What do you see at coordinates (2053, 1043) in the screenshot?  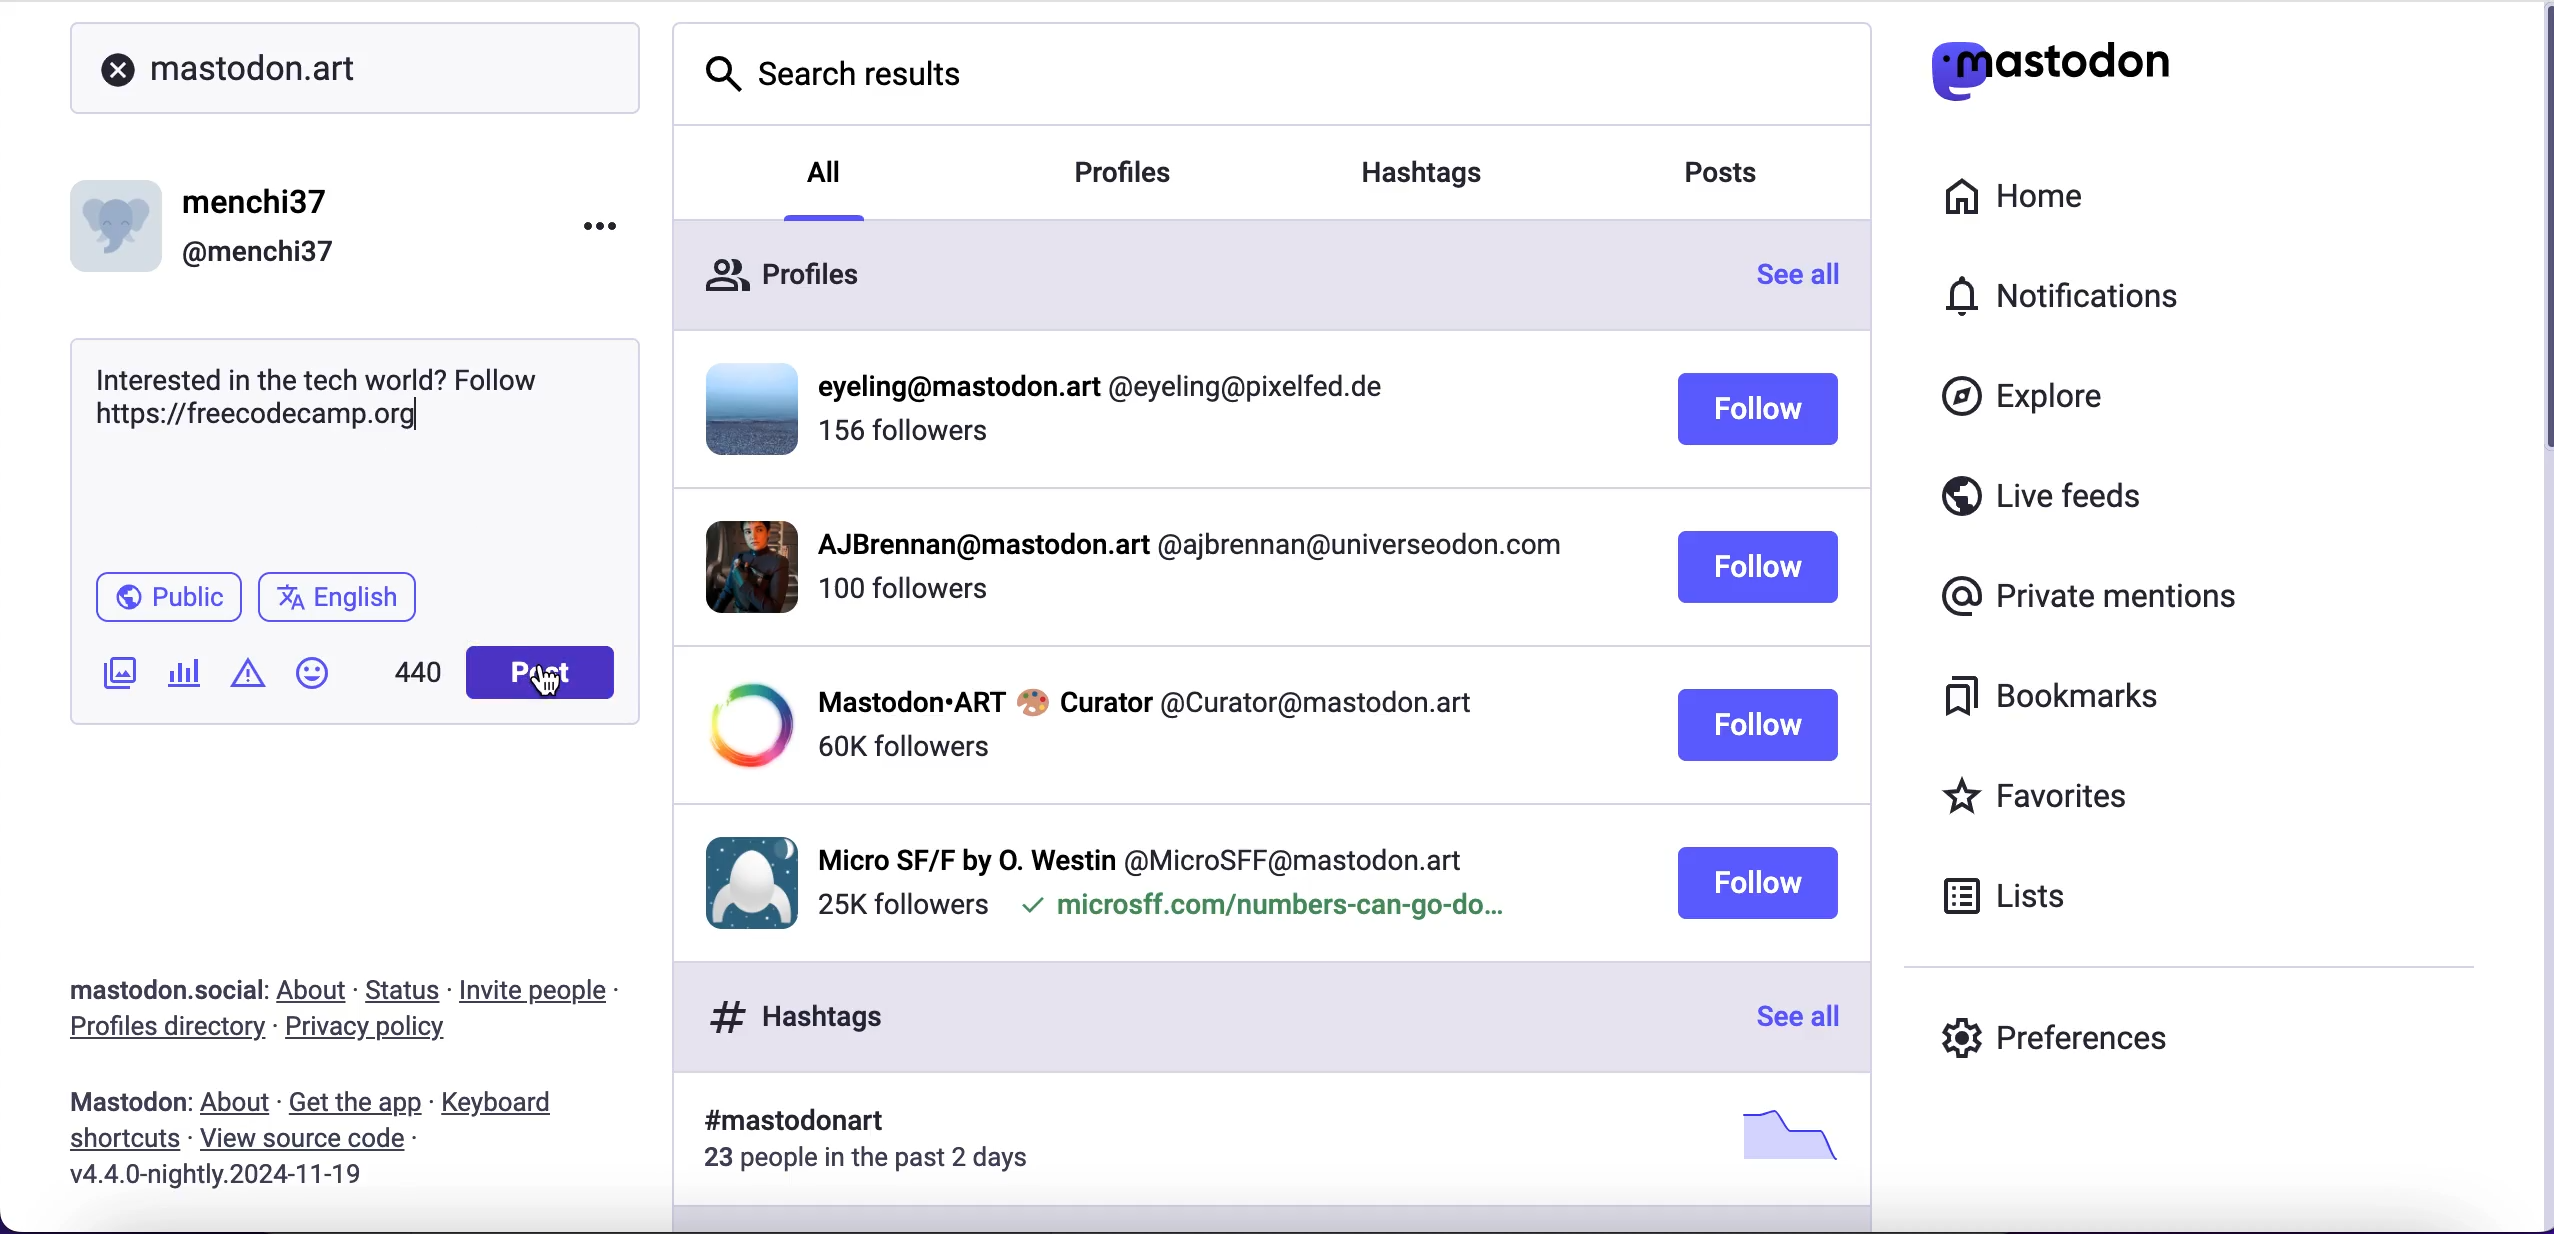 I see `preferences` at bounding box center [2053, 1043].